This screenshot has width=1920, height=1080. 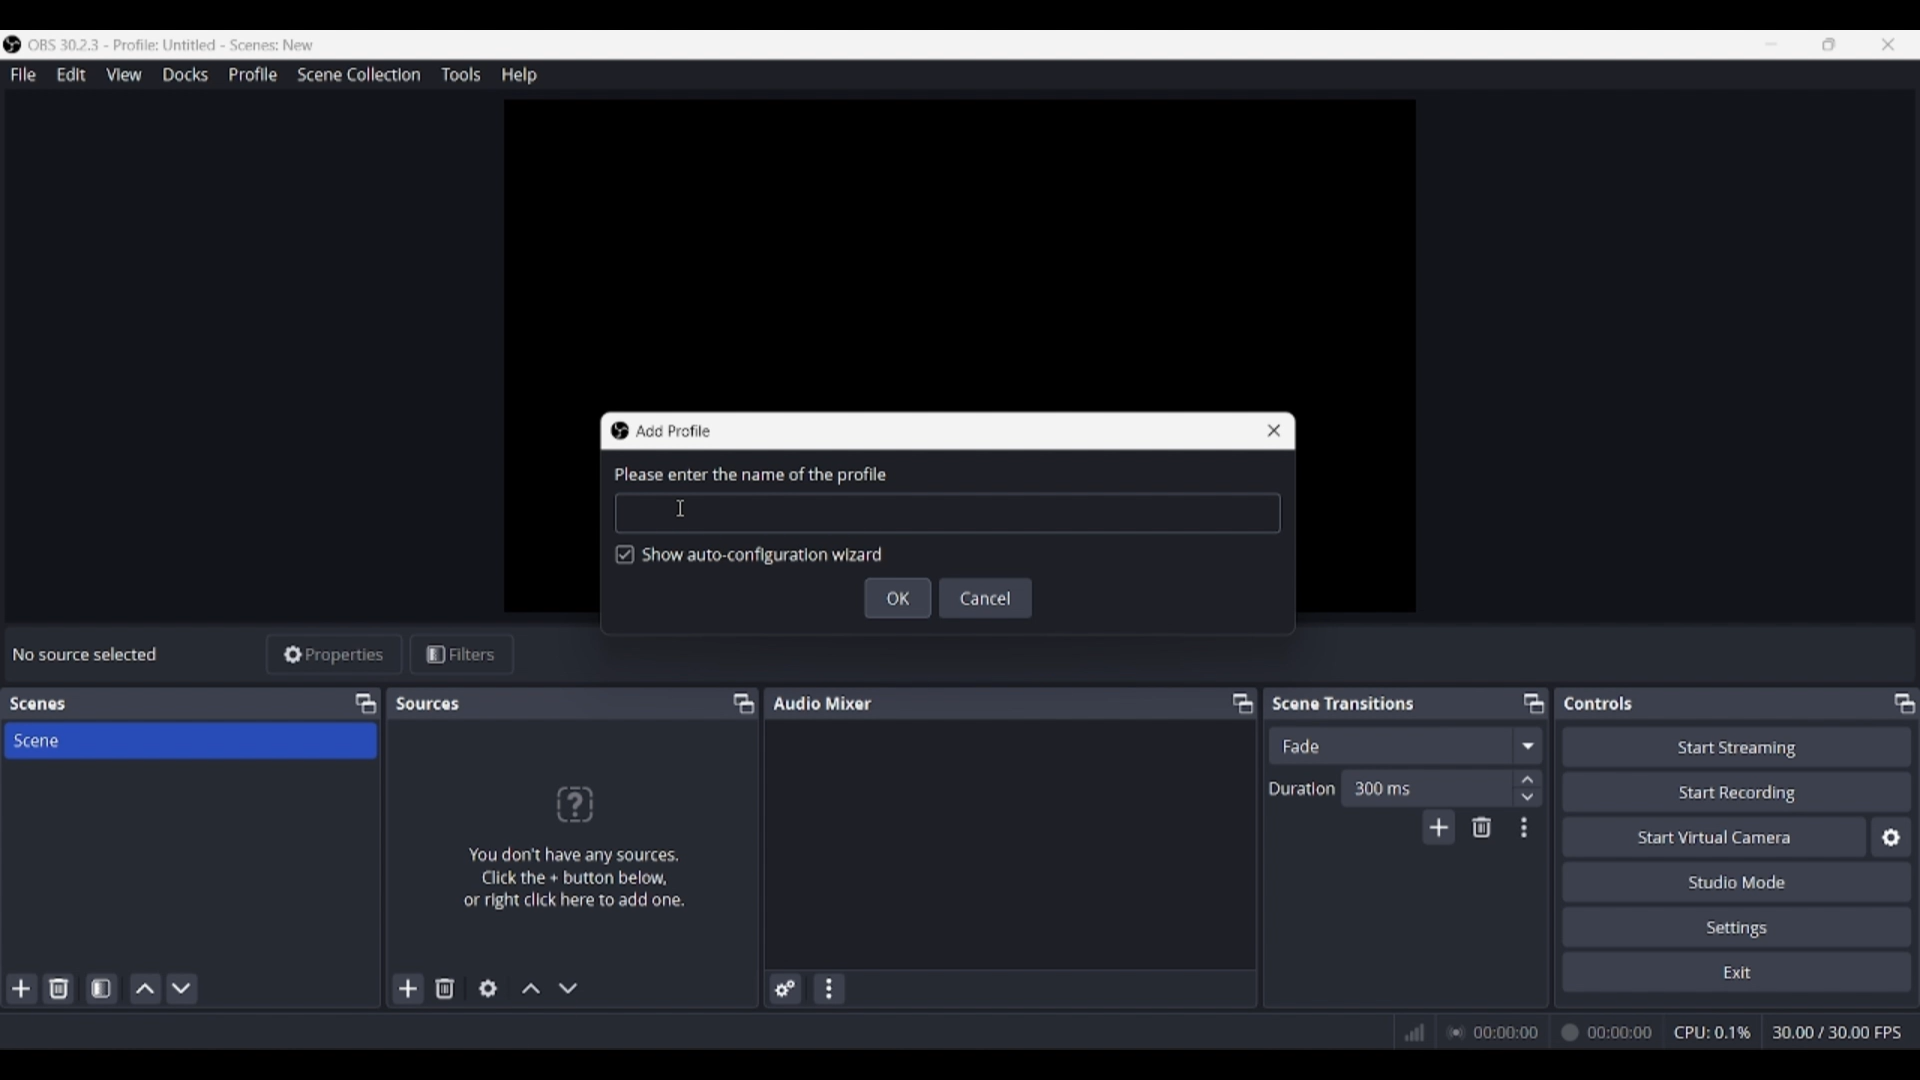 I want to click on Input duration, so click(x=1425, y=787).